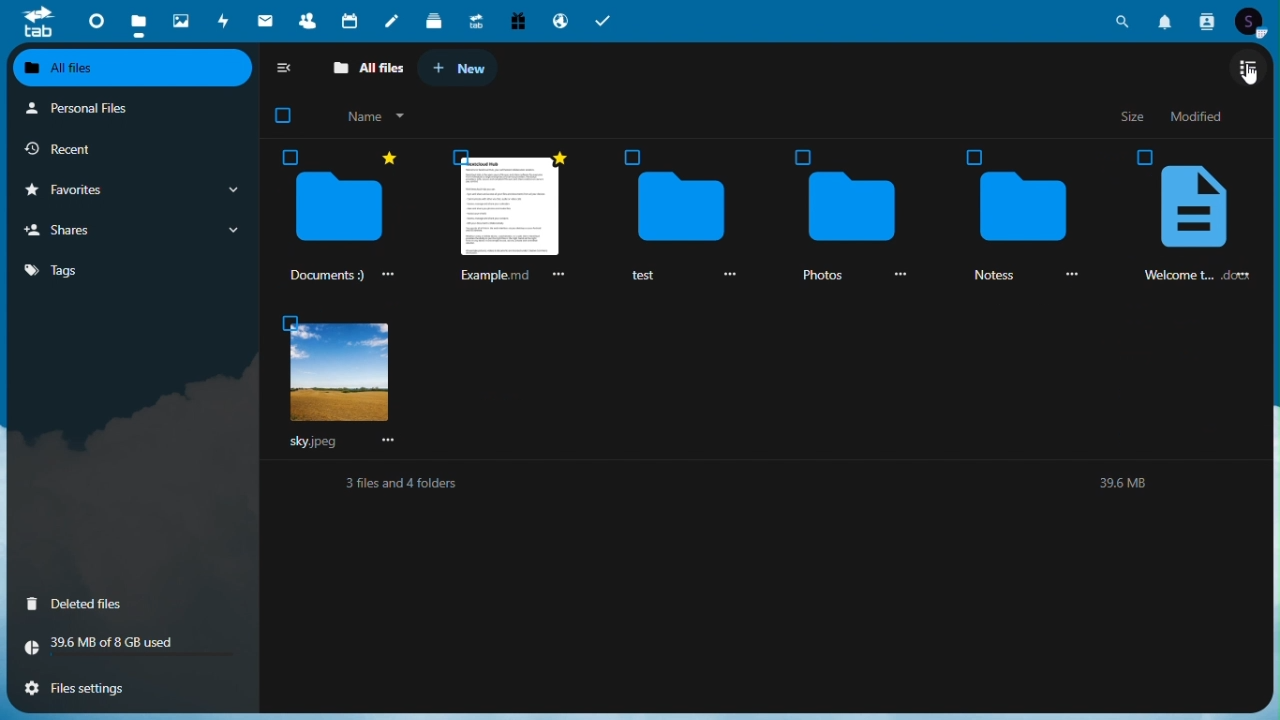 This screenshot has height=720, width=1280. What do you see at coordinates (385, 274) in the screenshot?
I see `more options` at bounding box center [385, 274].